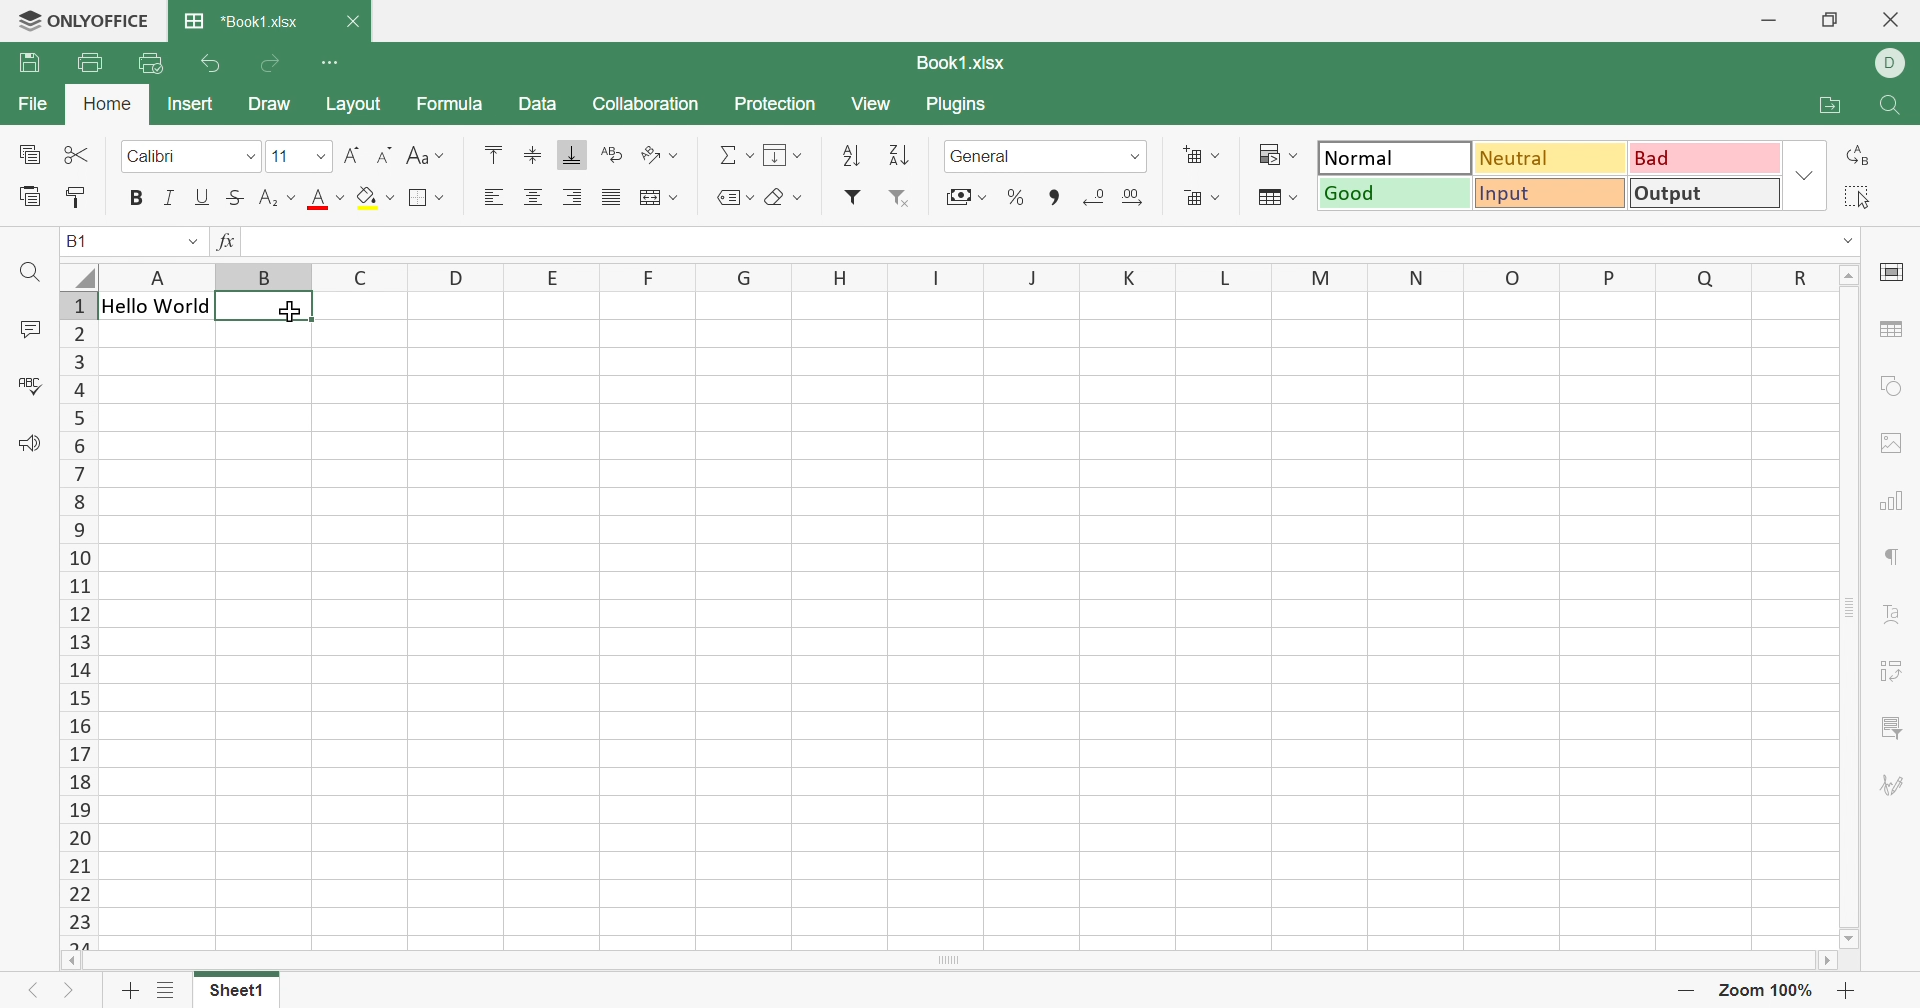 This screenshot has width=1920, height=1008. What do you see at coordinates (571, 197) in the screenshot?
I see `Align right` at bounding box center [571, 197].